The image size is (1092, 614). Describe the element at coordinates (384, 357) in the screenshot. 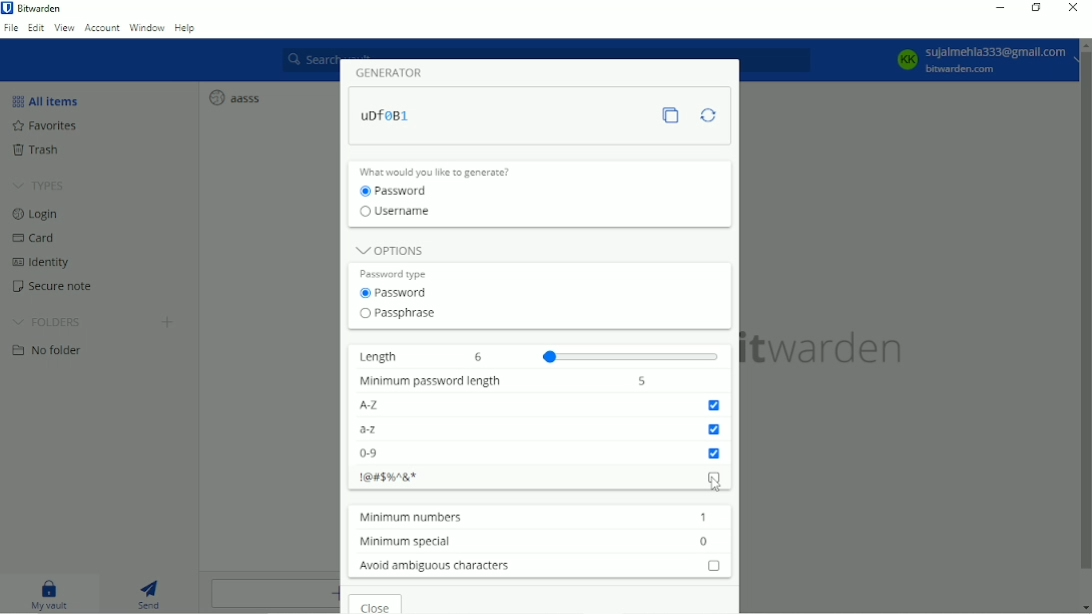

I see `Length` at that location.